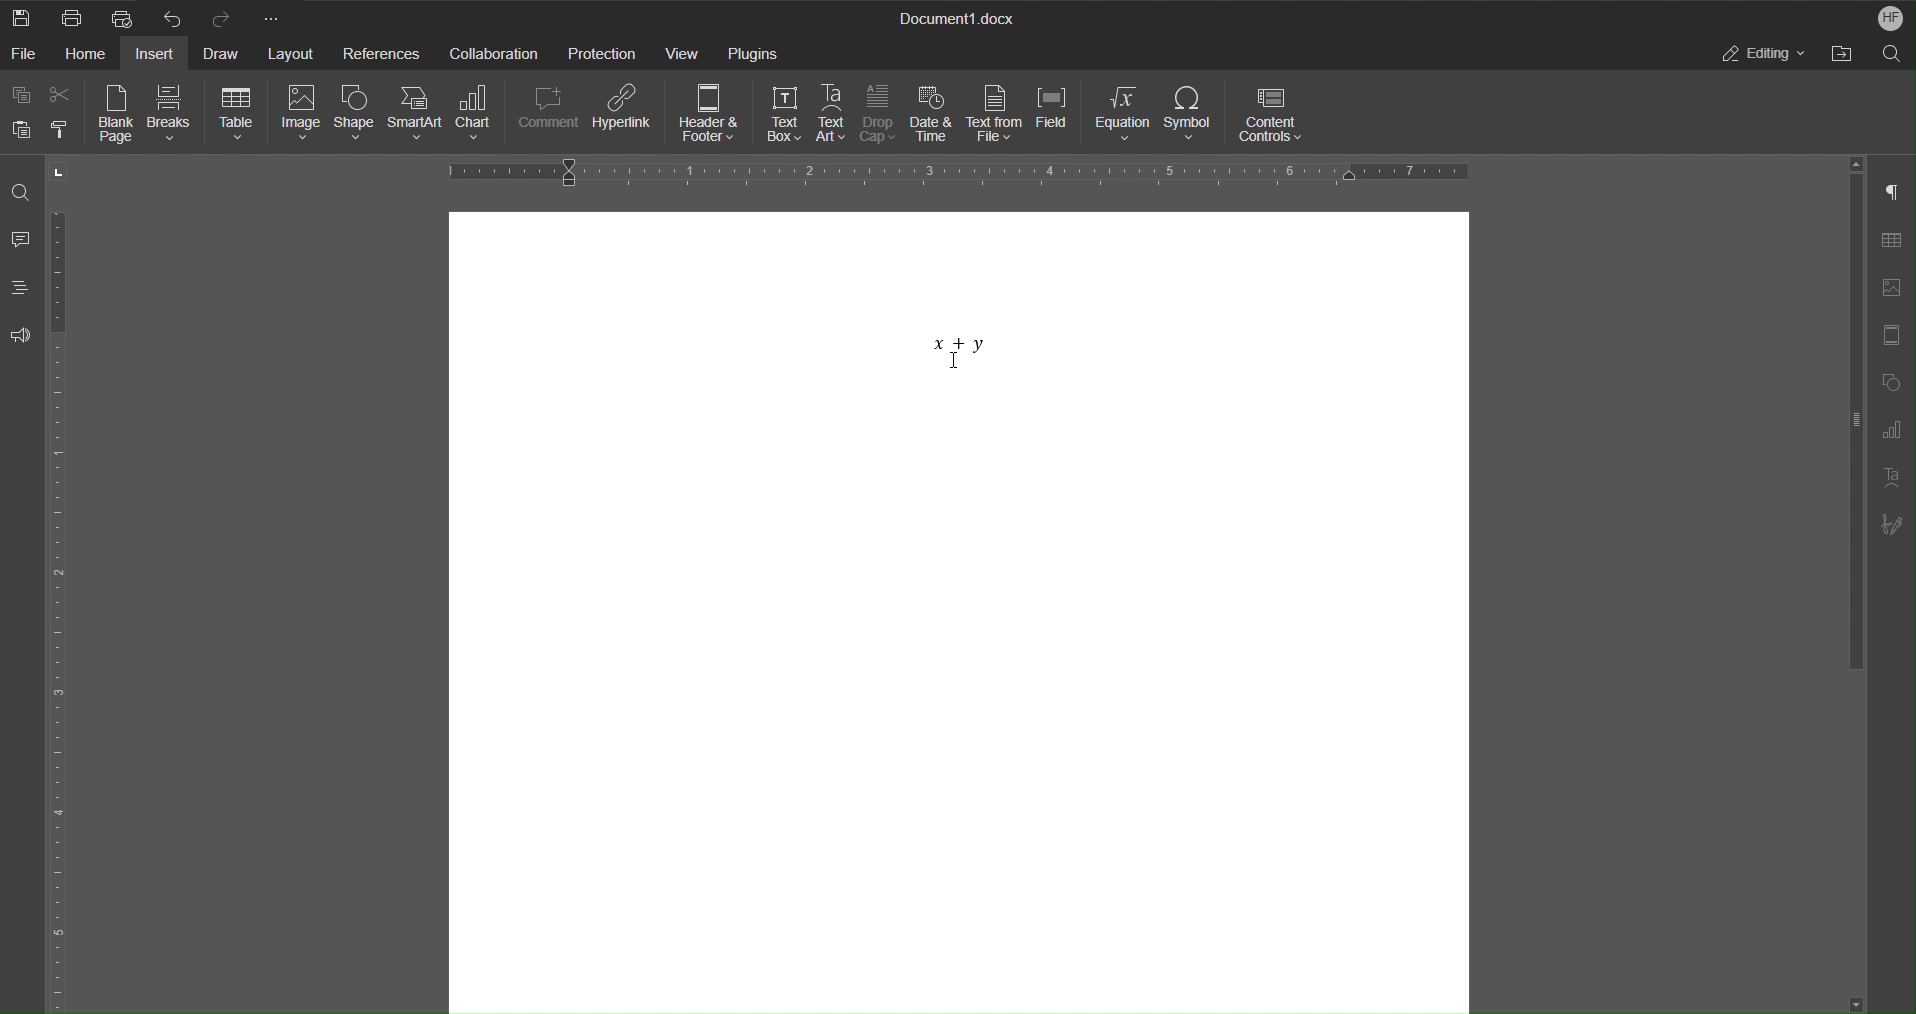 The image size is (1916, 1014). I want to click on Text Box, so click(782, 114).